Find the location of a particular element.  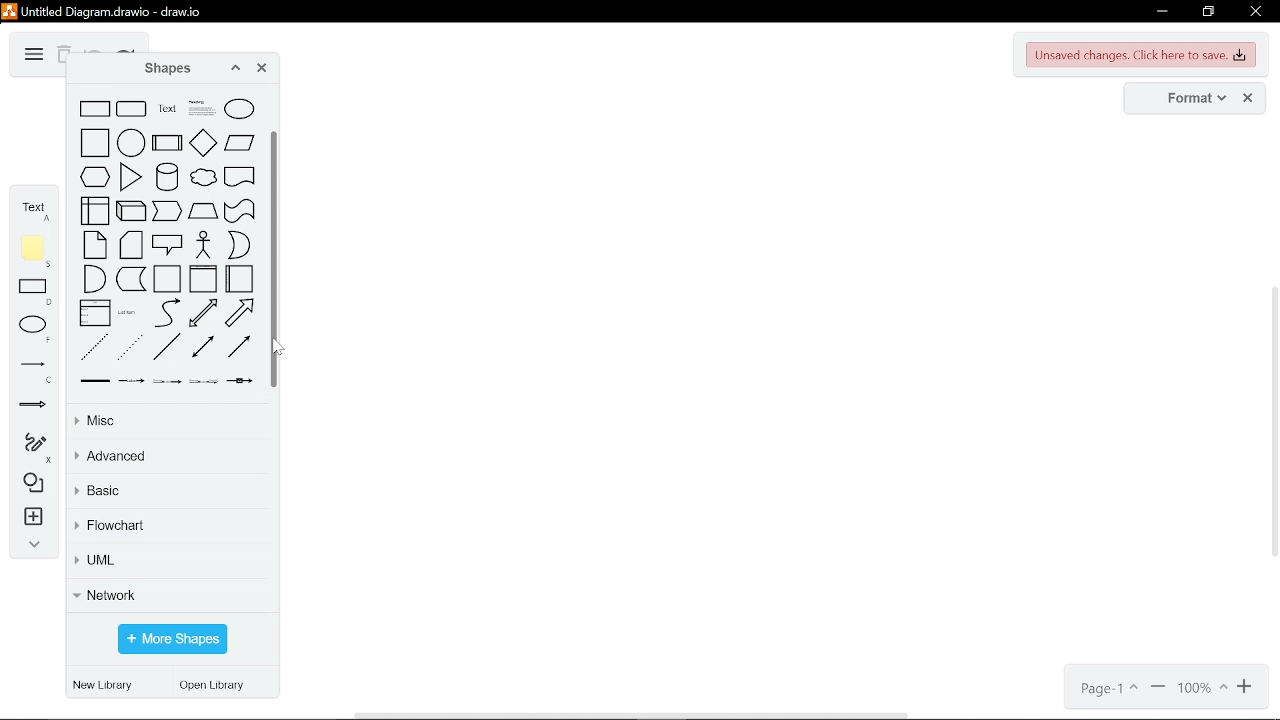

curve is located at coordinates (167, 313).